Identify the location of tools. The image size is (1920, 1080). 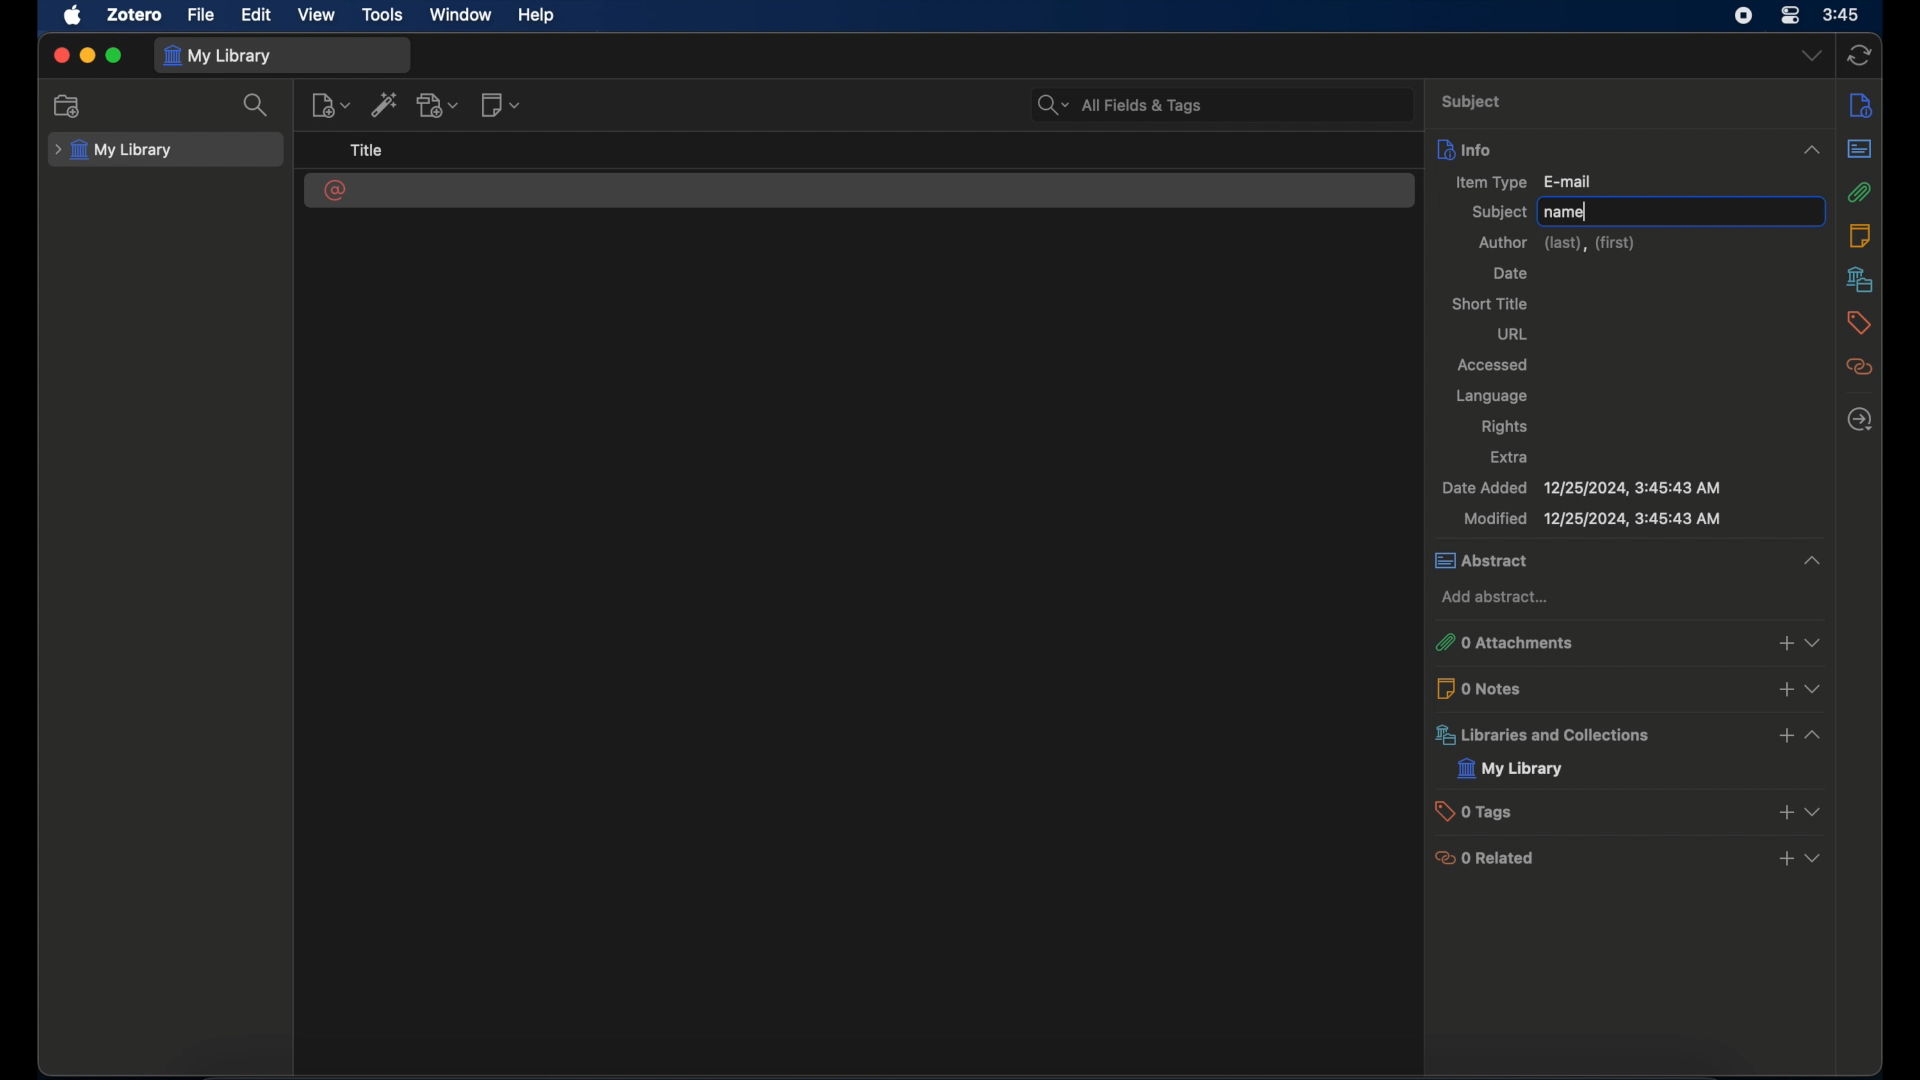
(383, 15).